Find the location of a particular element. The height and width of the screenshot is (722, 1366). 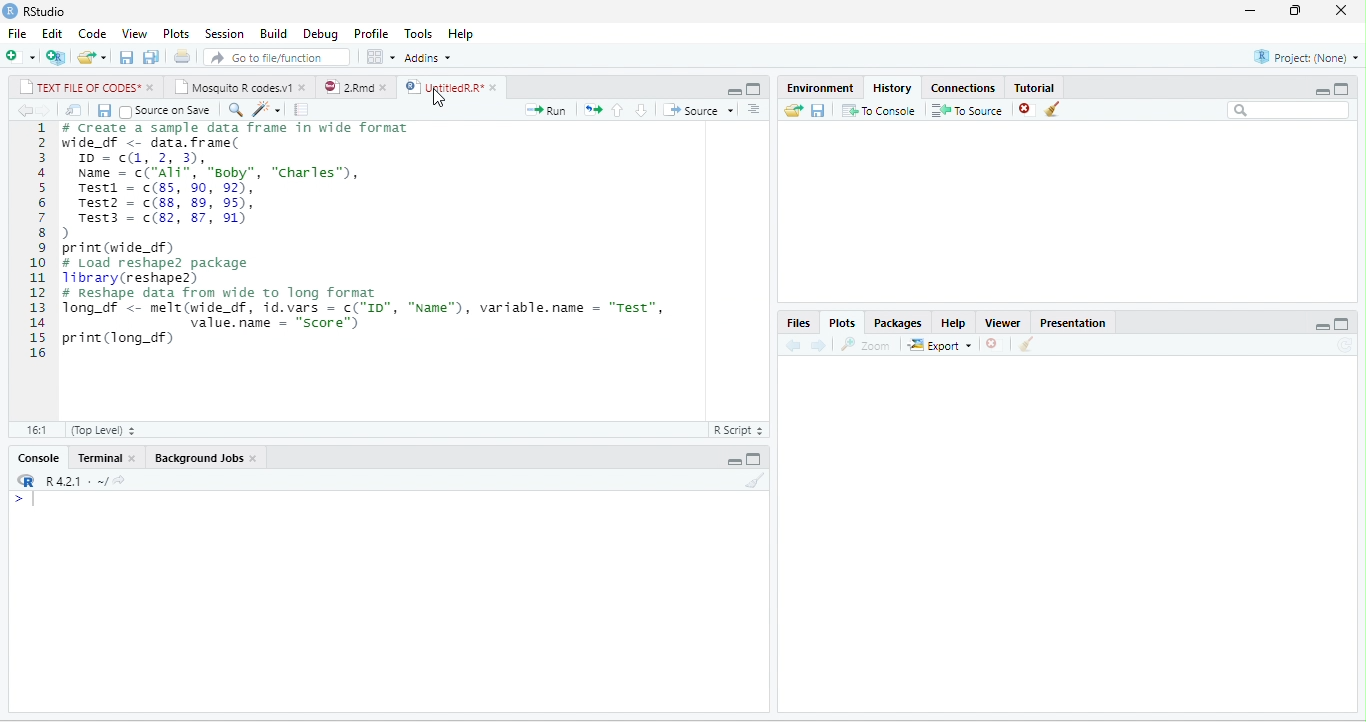

options is located at coordinates (381, 57).